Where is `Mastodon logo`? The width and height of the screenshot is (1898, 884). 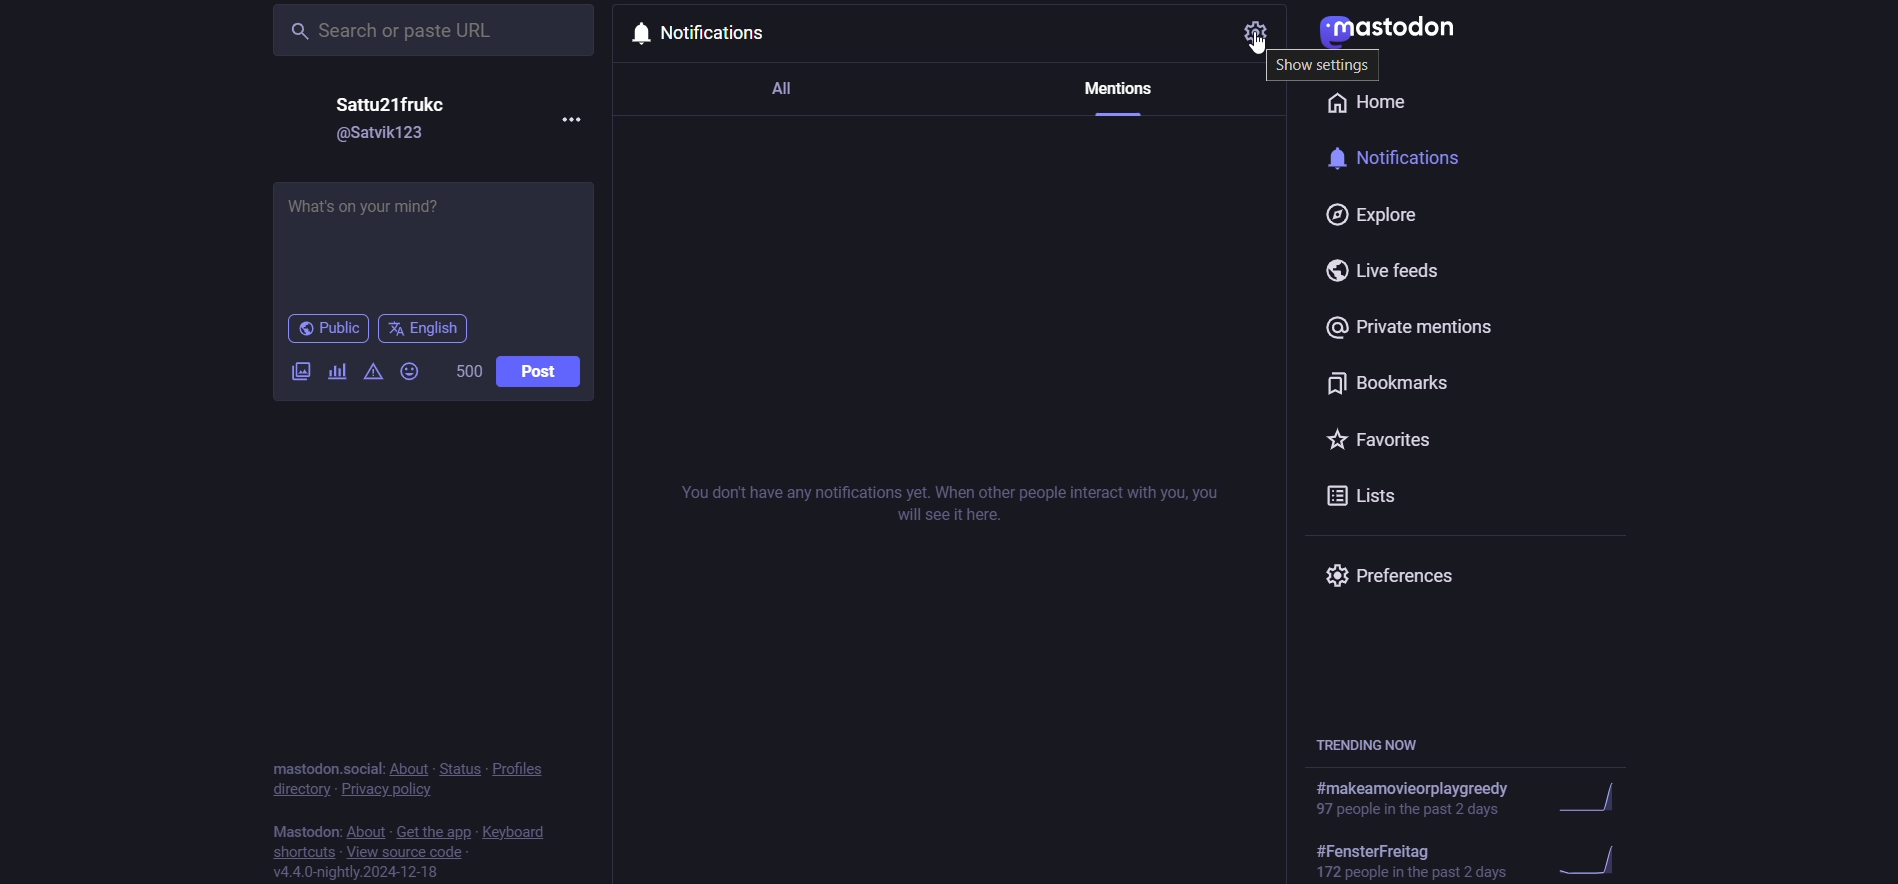 Mastodon logo is located at coordinates (1388, 33).